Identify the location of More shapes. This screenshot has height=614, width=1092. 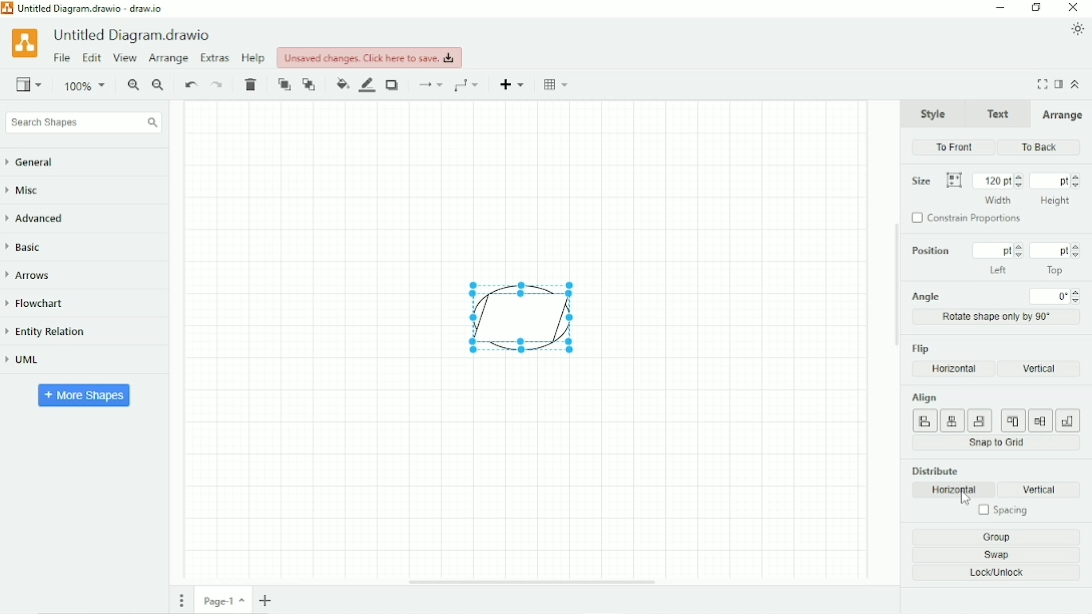
(85, 394).